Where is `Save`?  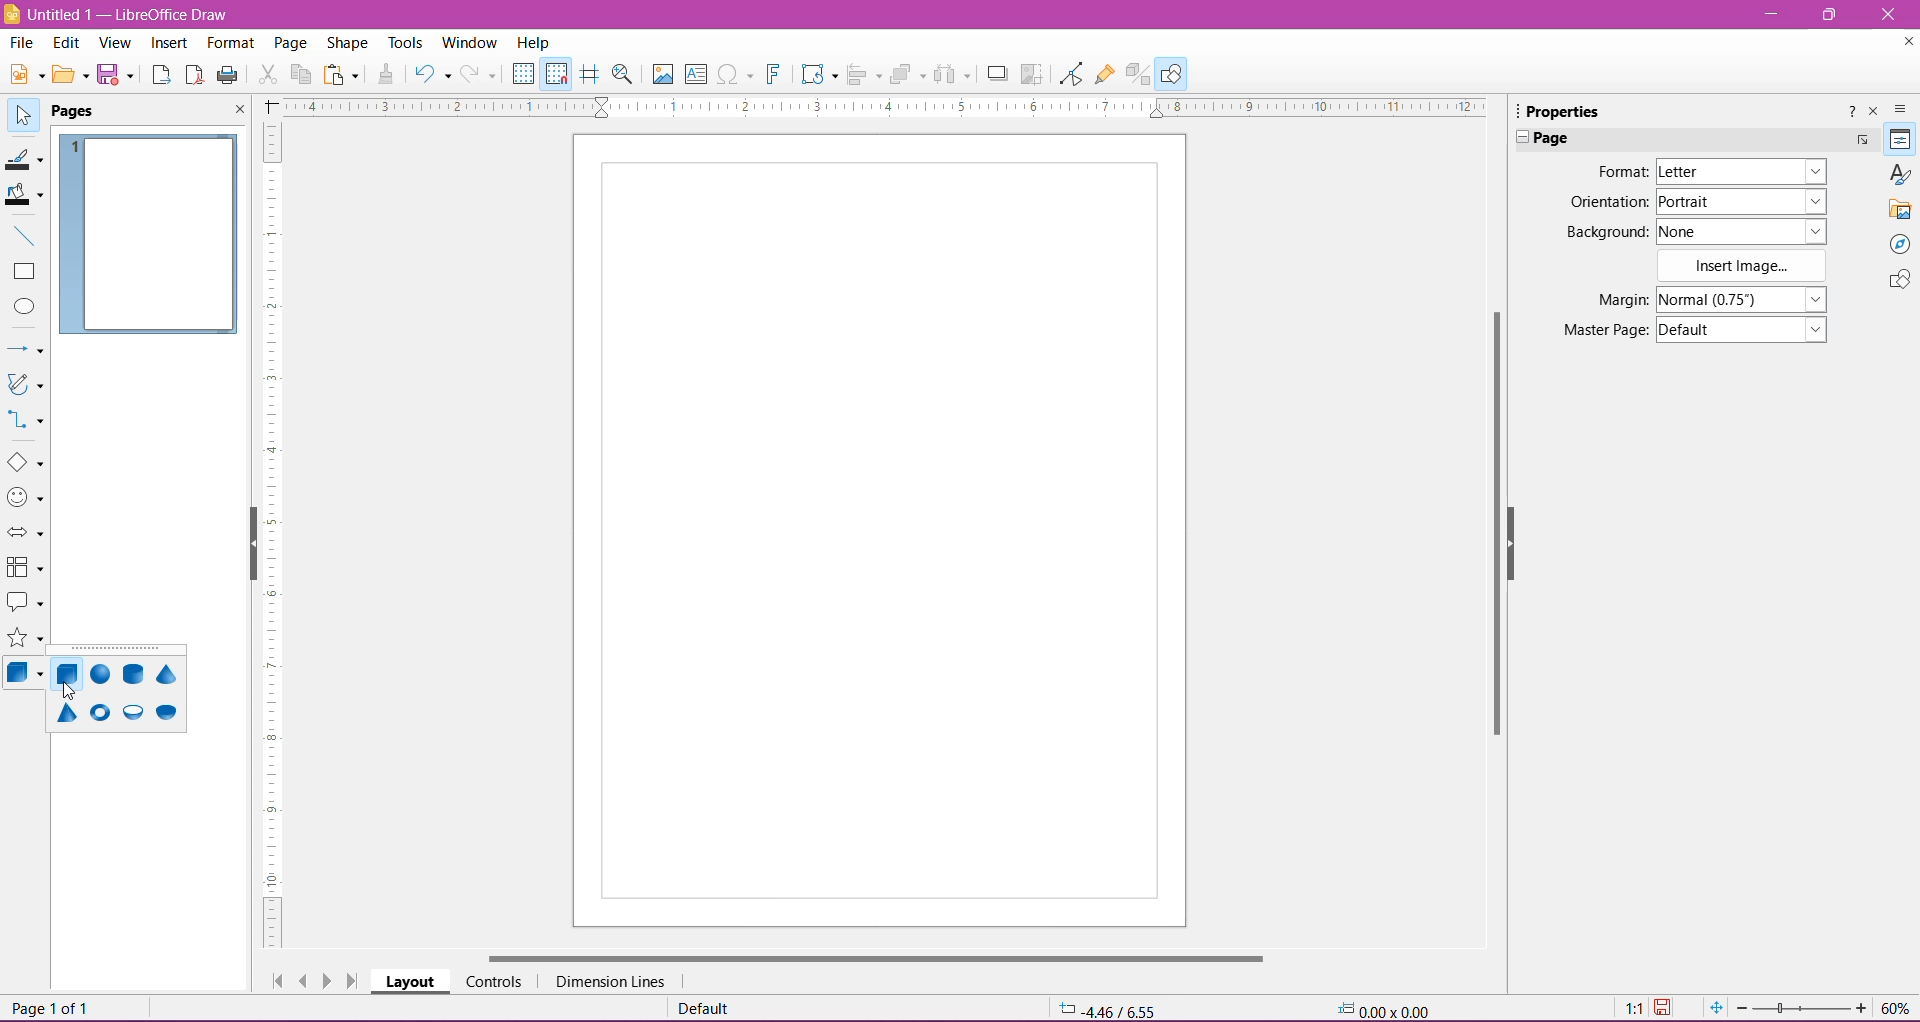
Save is located at coordinates (116, 76).